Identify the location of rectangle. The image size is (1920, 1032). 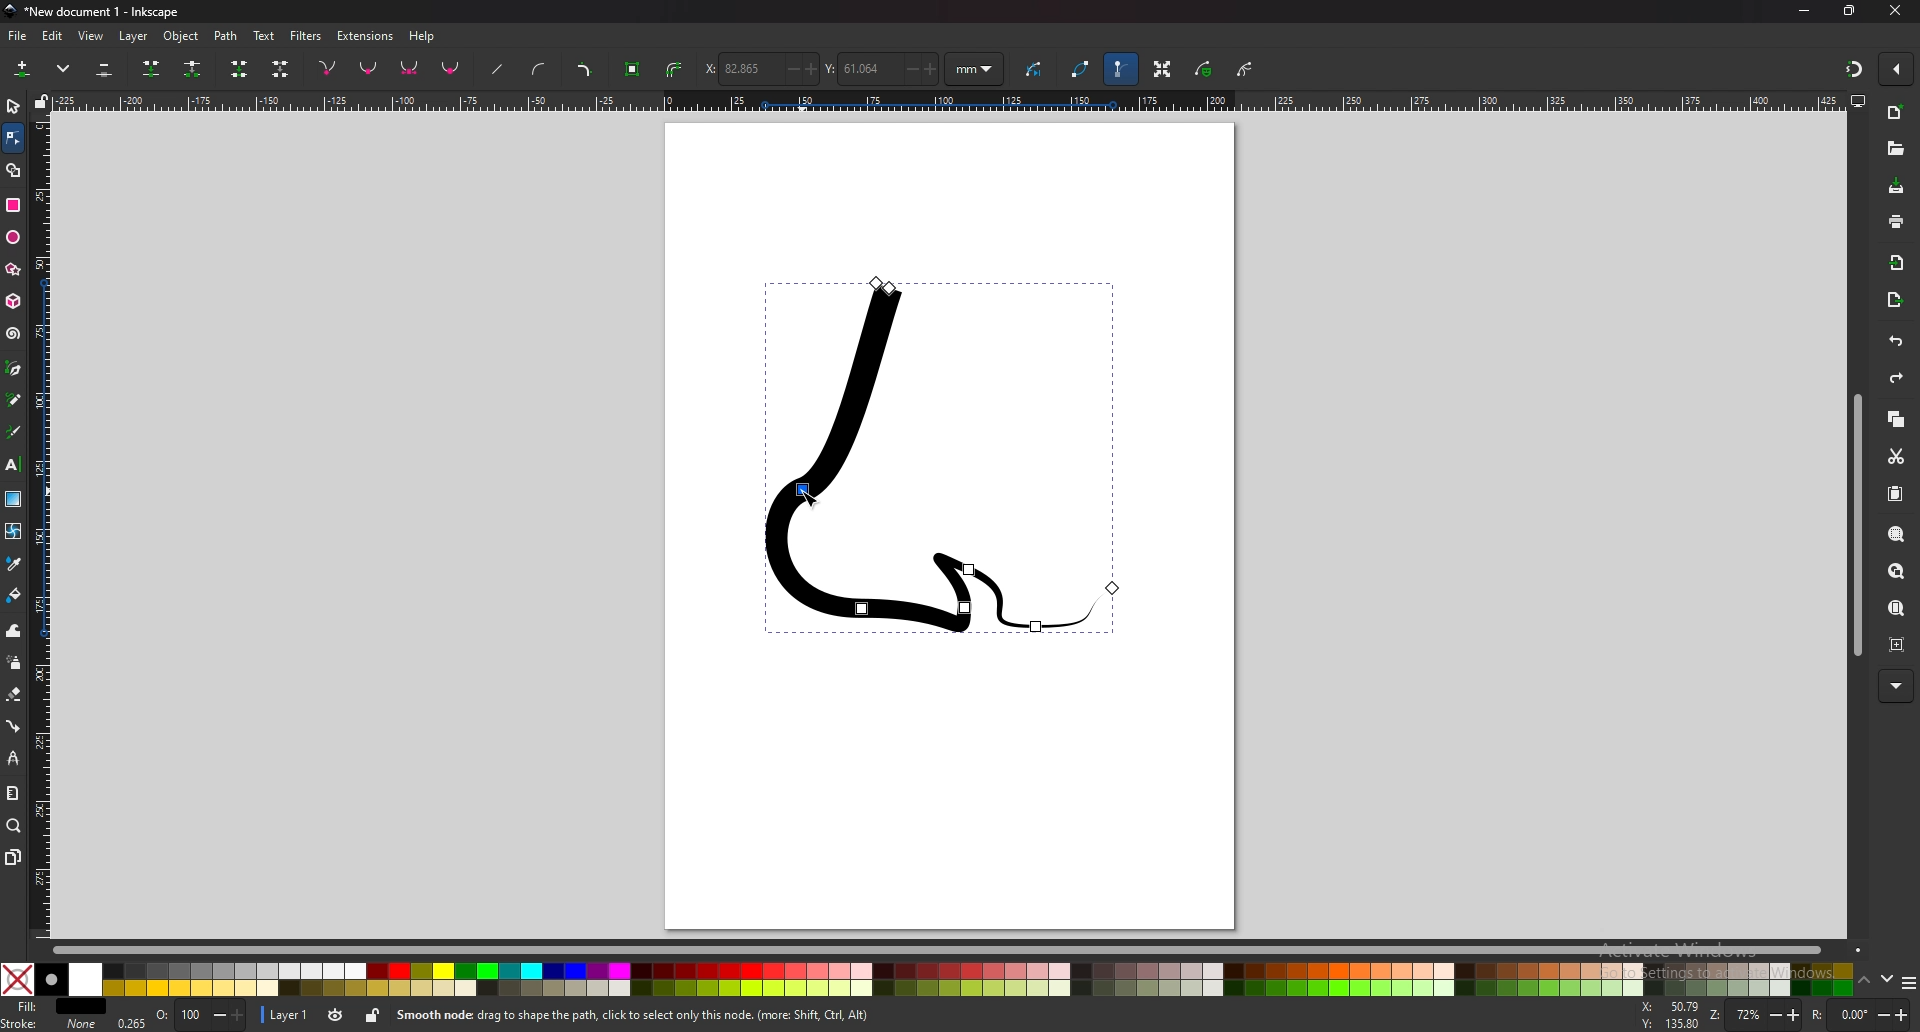
(12, 205).